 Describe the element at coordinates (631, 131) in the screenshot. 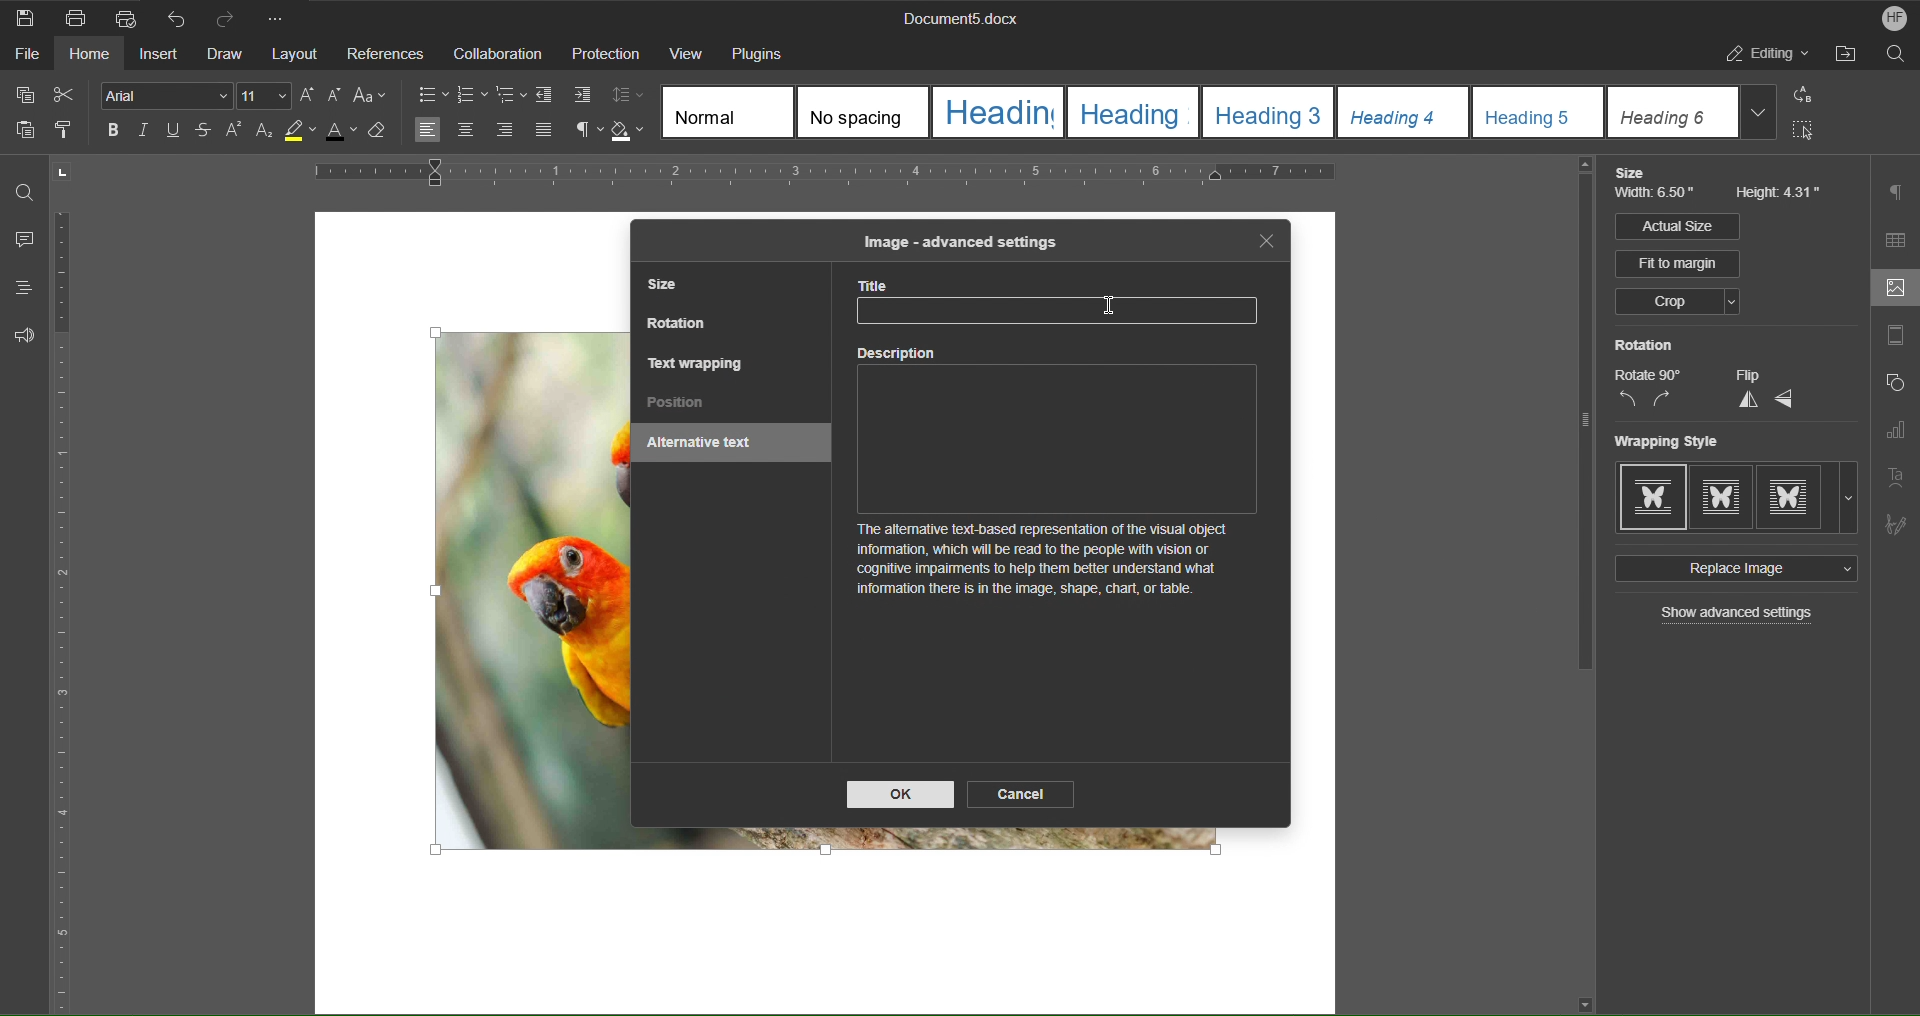

I see `Shadow` at that location.